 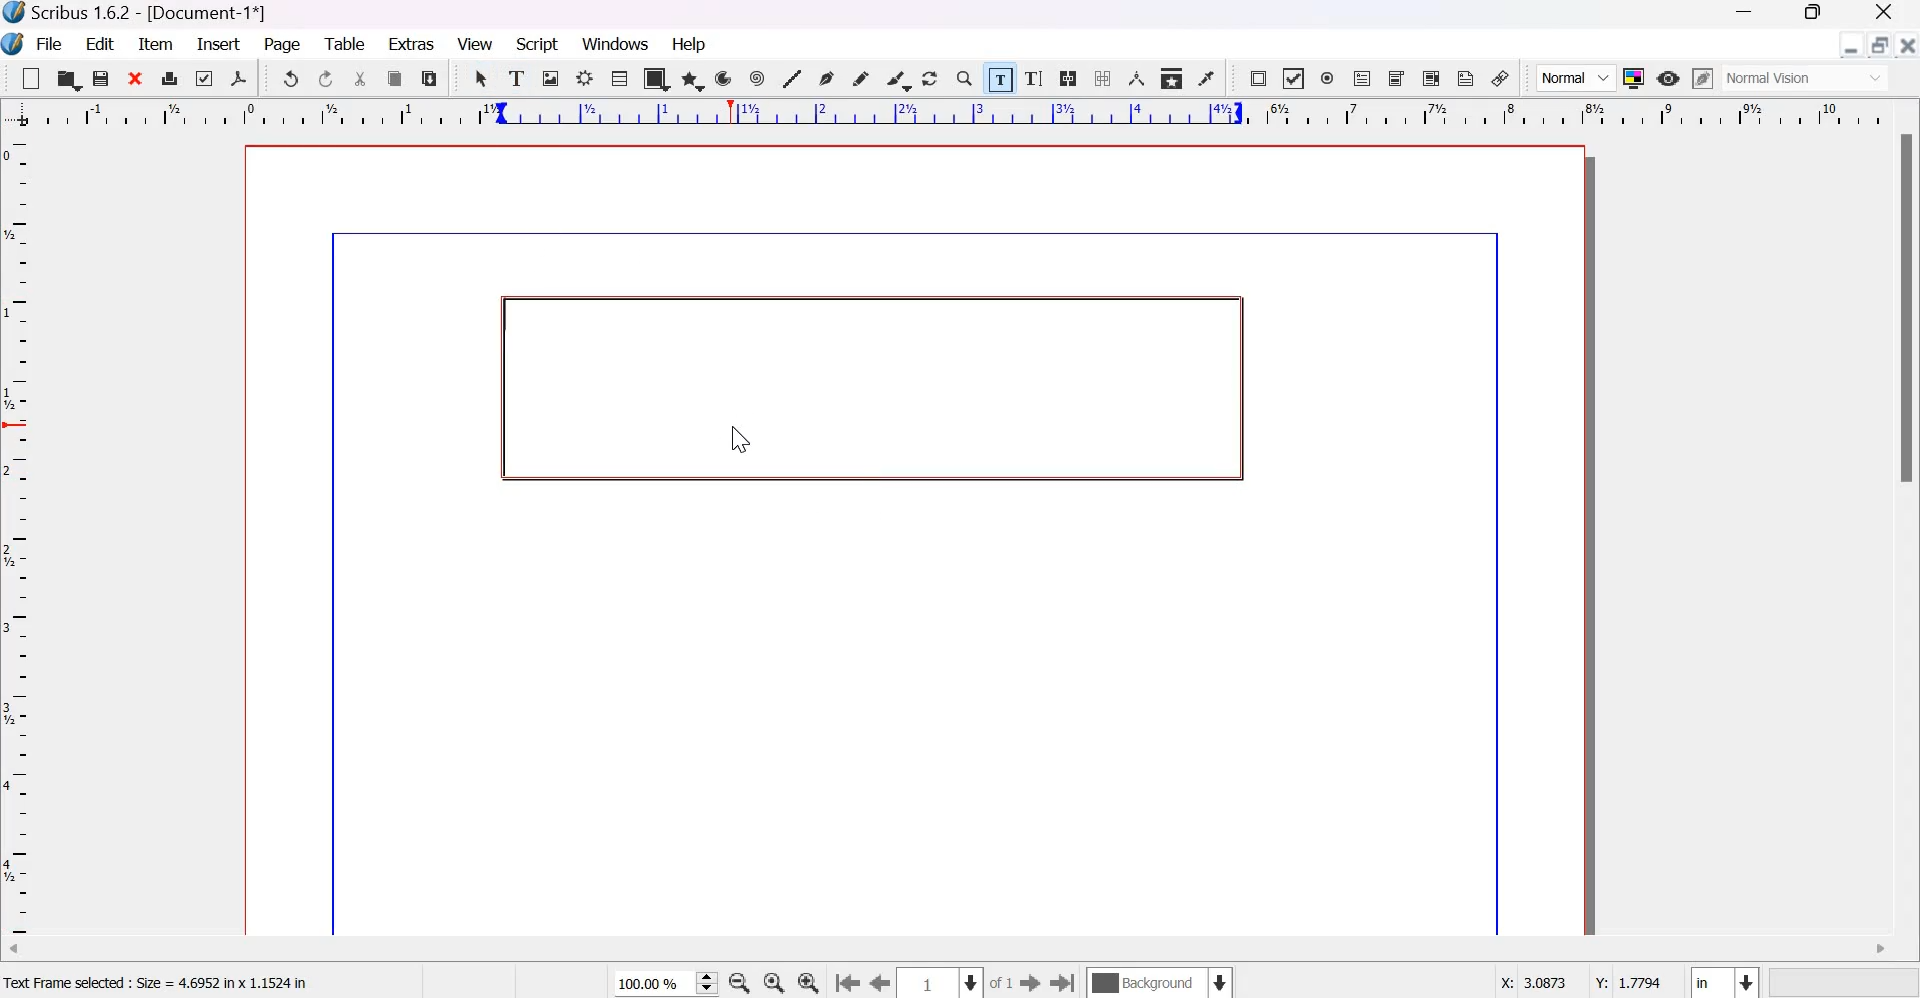 I want to click on XL Frame selected © Size = 4.6952 In x 1.1529 In, so click(x=172, y=980).